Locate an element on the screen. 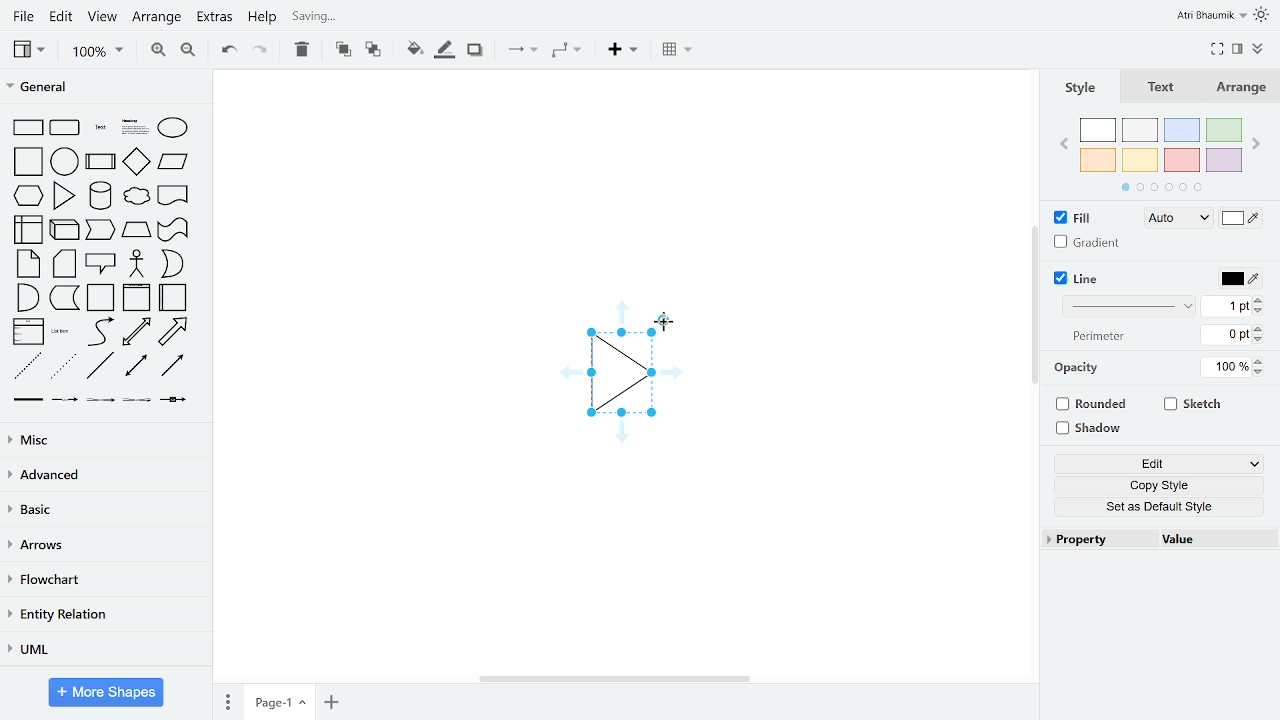 This screenshot has width=1280, height=720. actor is located at coordinates (137, 264).